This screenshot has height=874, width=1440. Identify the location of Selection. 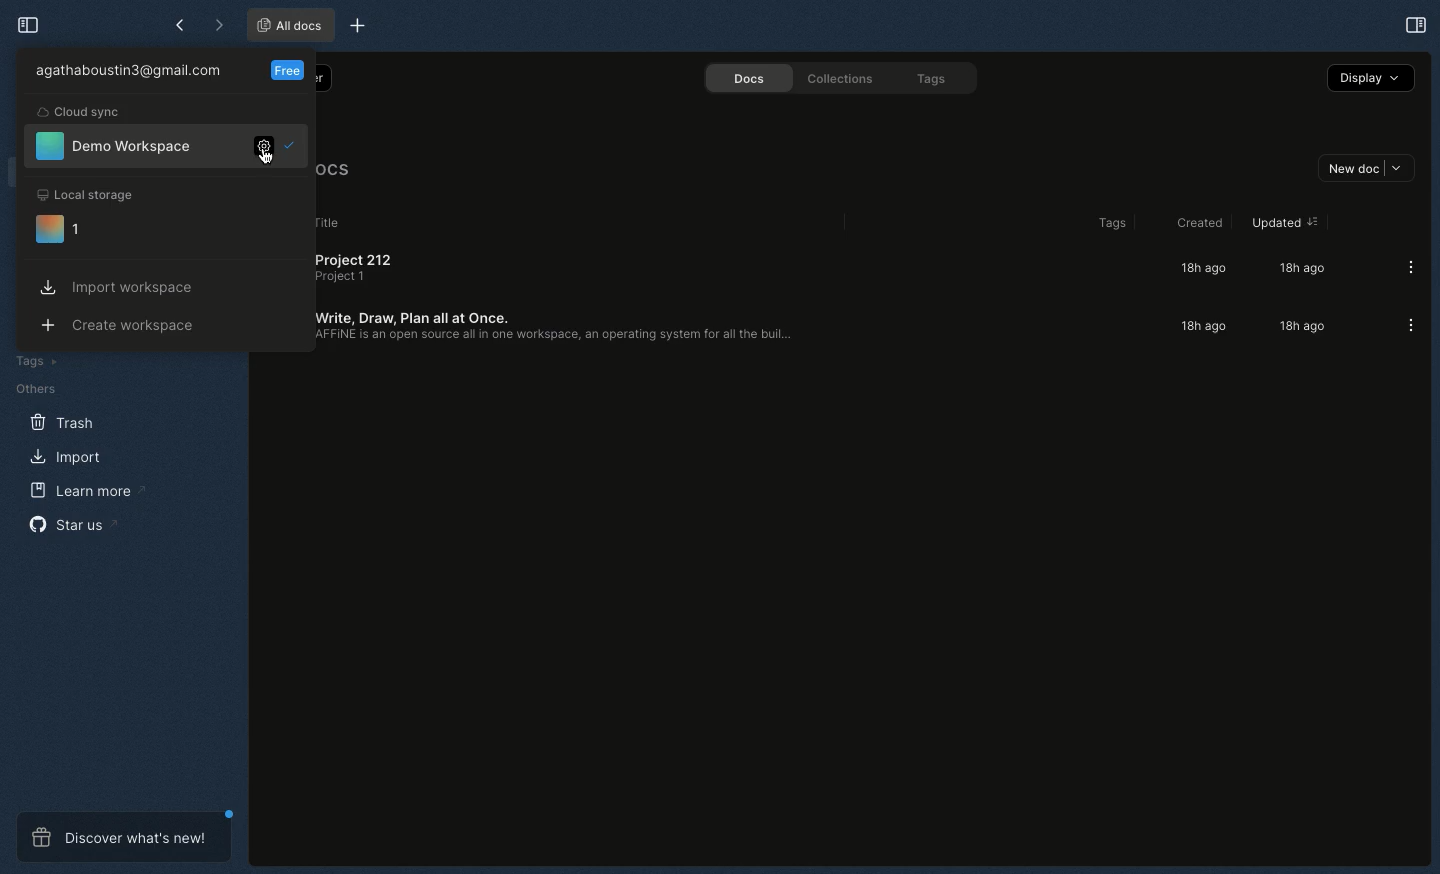
(291, 144).